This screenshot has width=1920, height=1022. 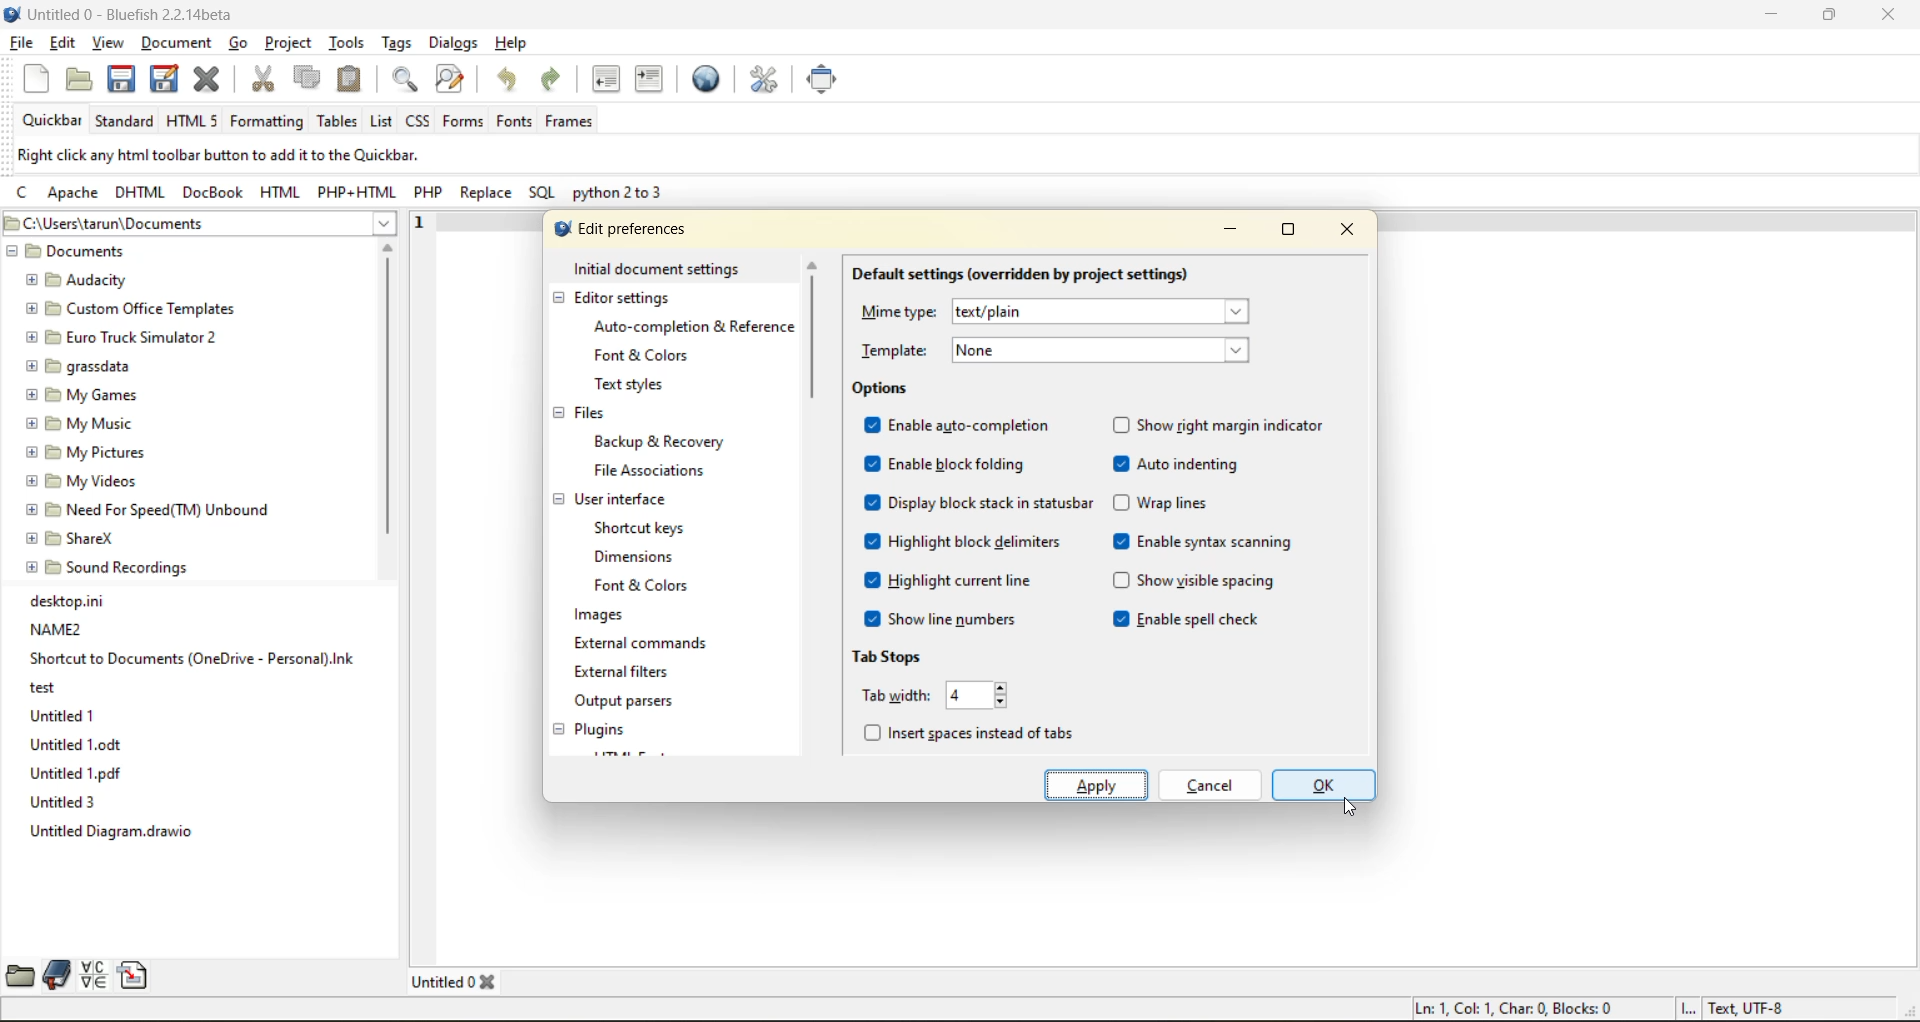 I want to click on test, so click(x=44, y=686).